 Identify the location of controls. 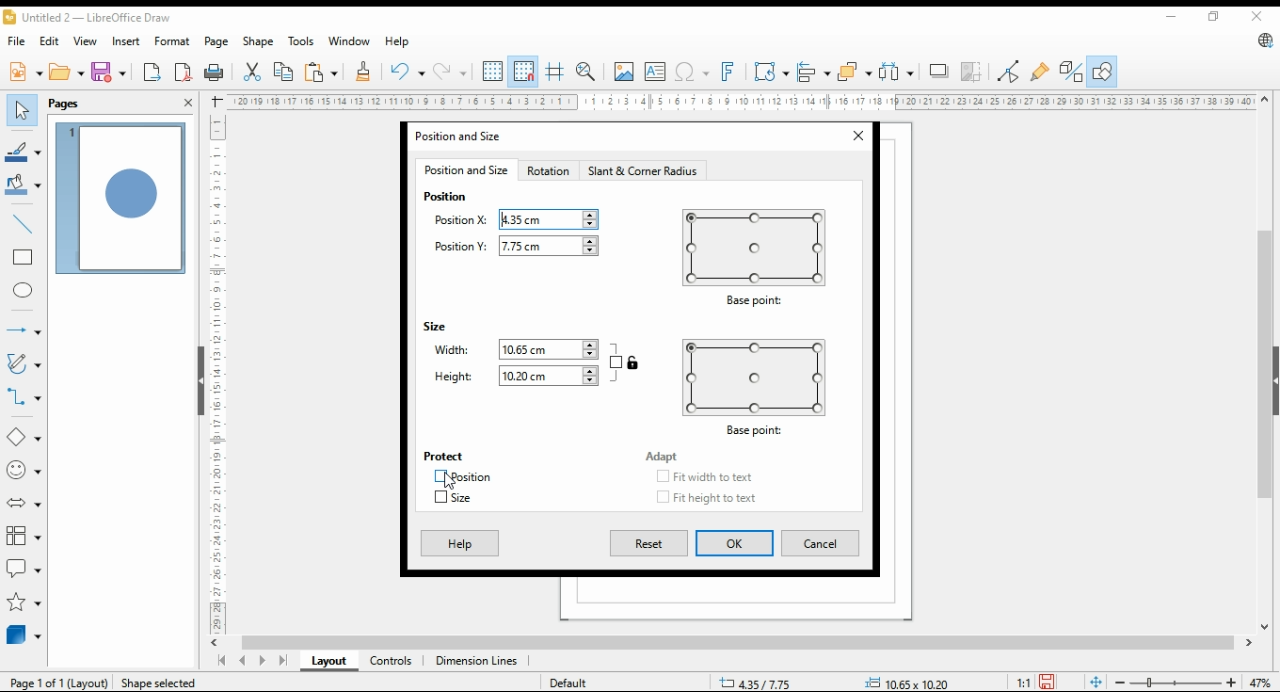
(390, 659).